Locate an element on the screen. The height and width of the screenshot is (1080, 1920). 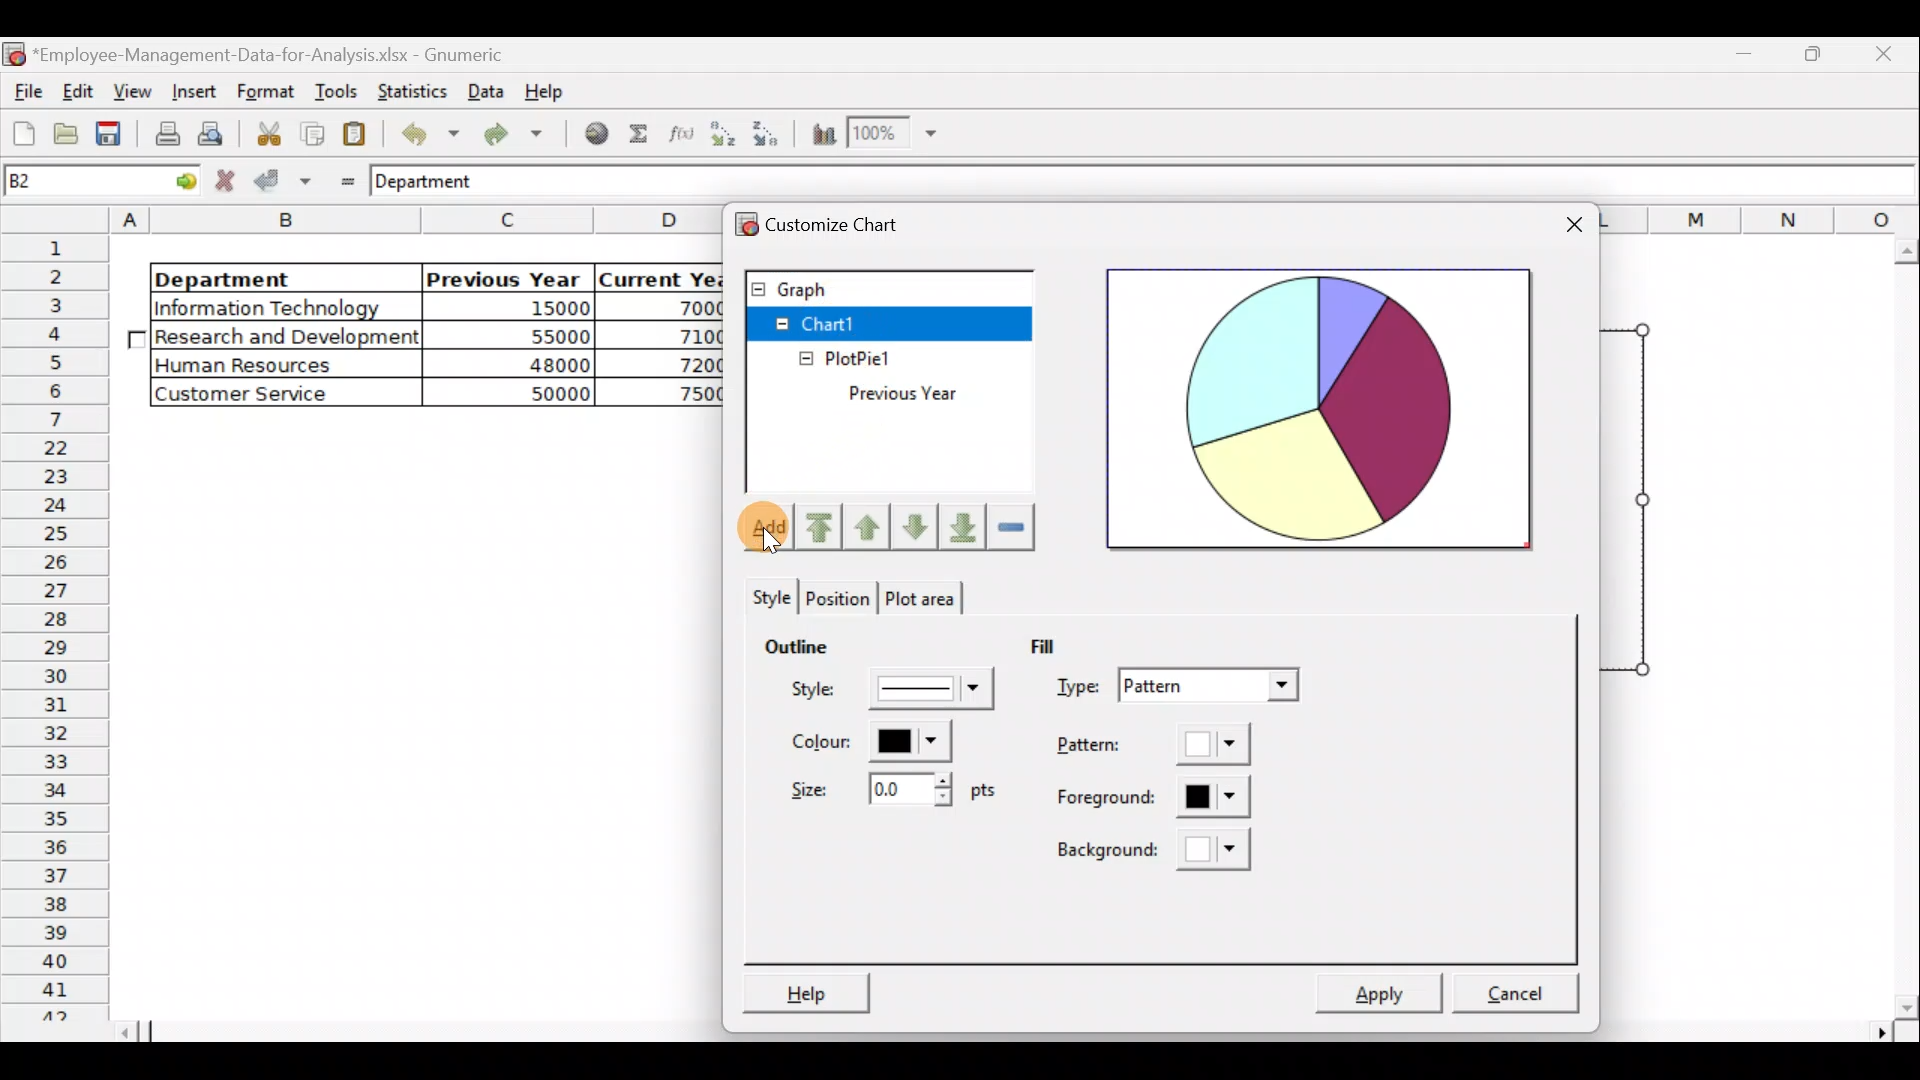
Data is located at coordinates (485, 89).